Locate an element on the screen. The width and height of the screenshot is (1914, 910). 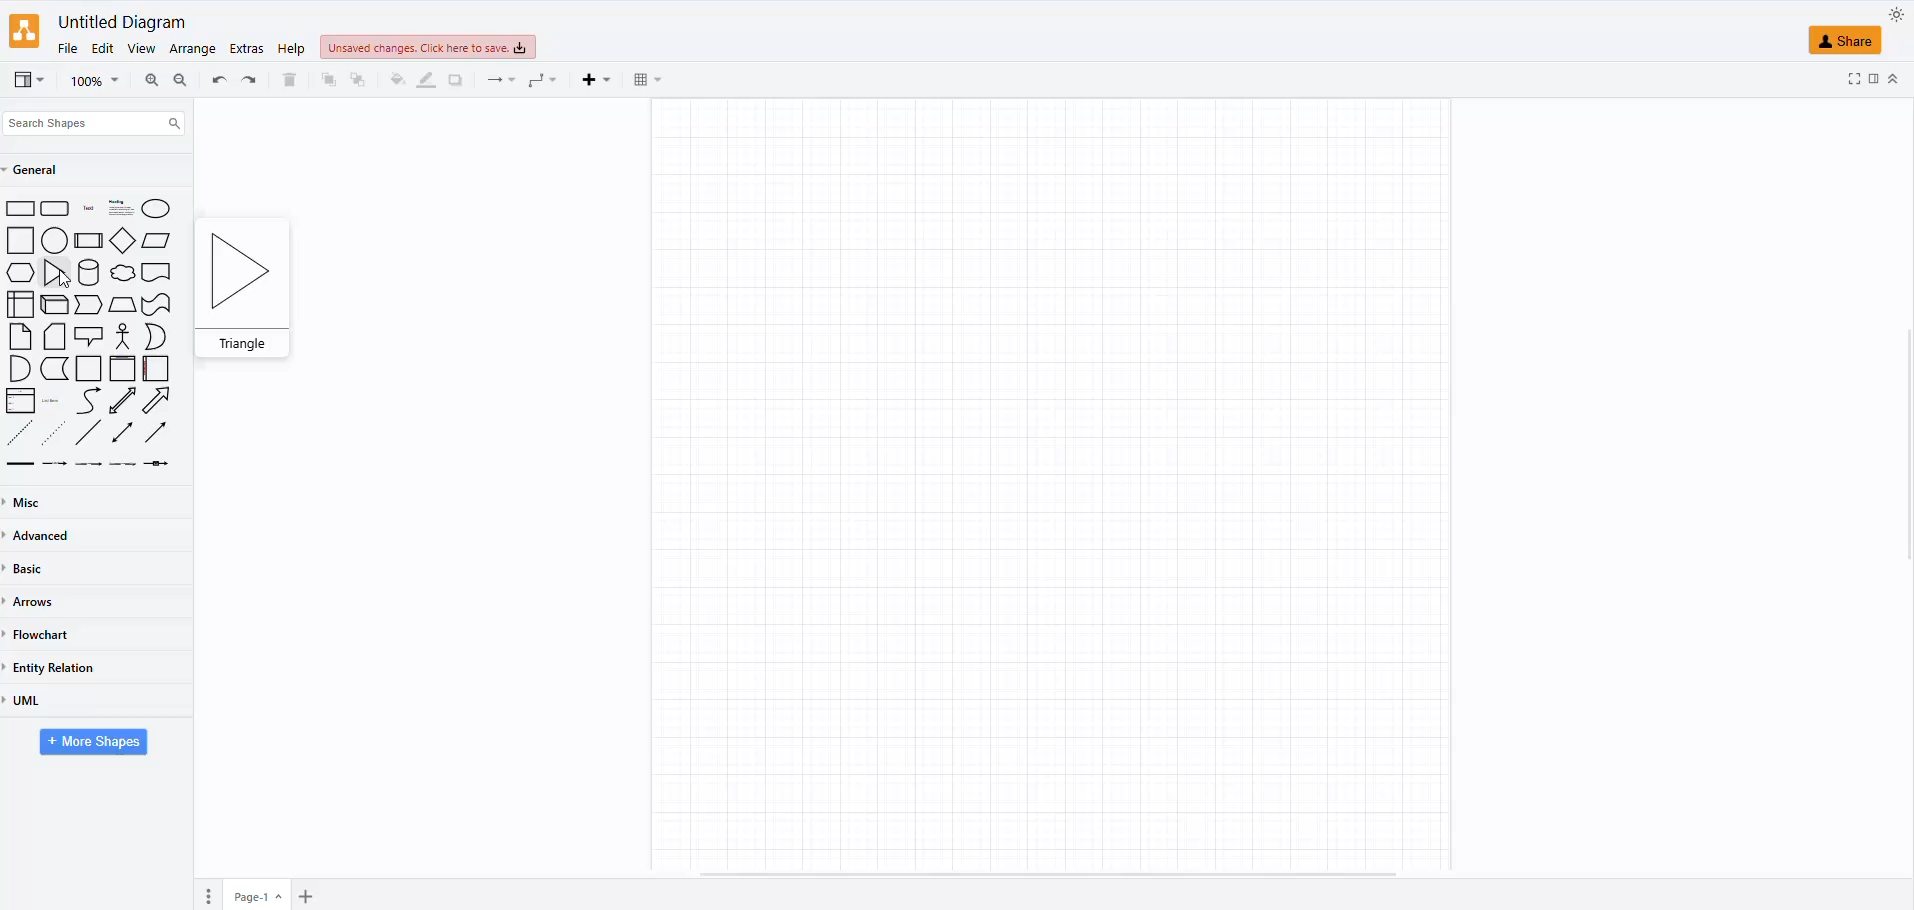
Table is located at coordinates (20, 304).